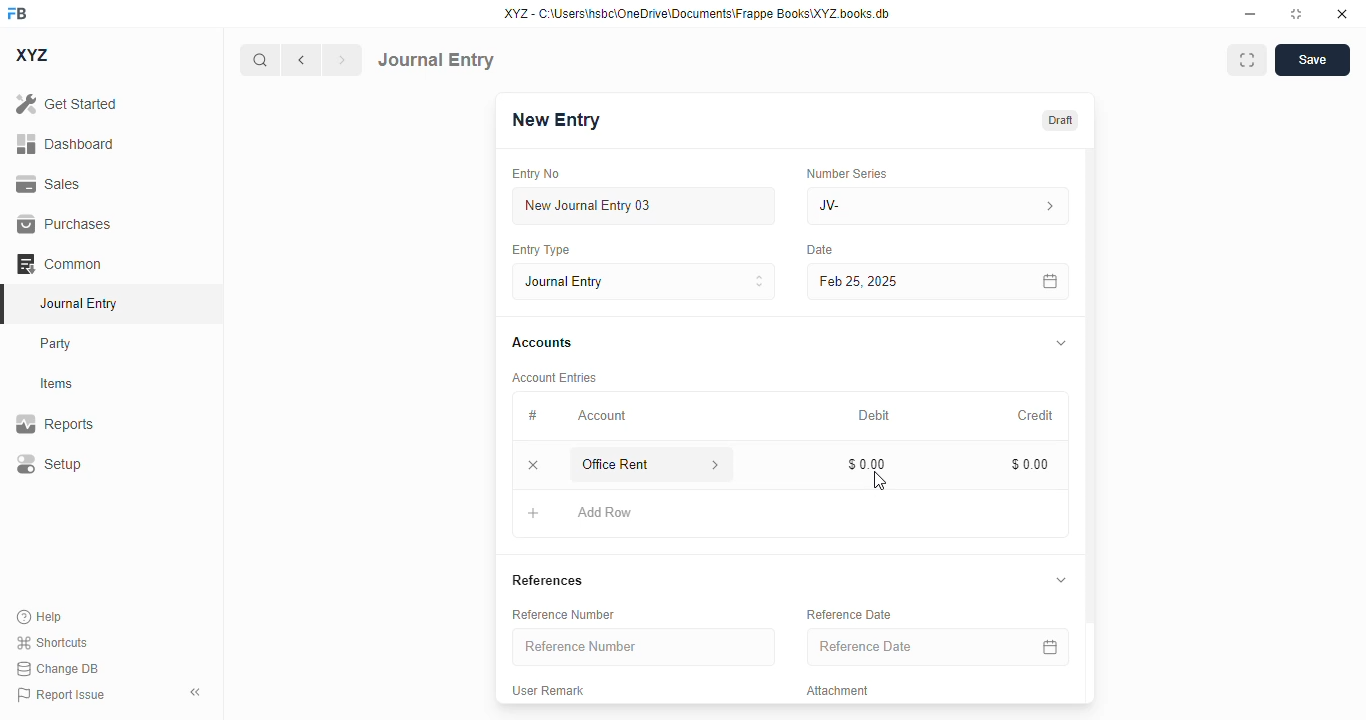  What do you see at coordinates (1061, 579) in the screenshot?
I see `toggle expand/collapse` at bounding box center [1061, 579].